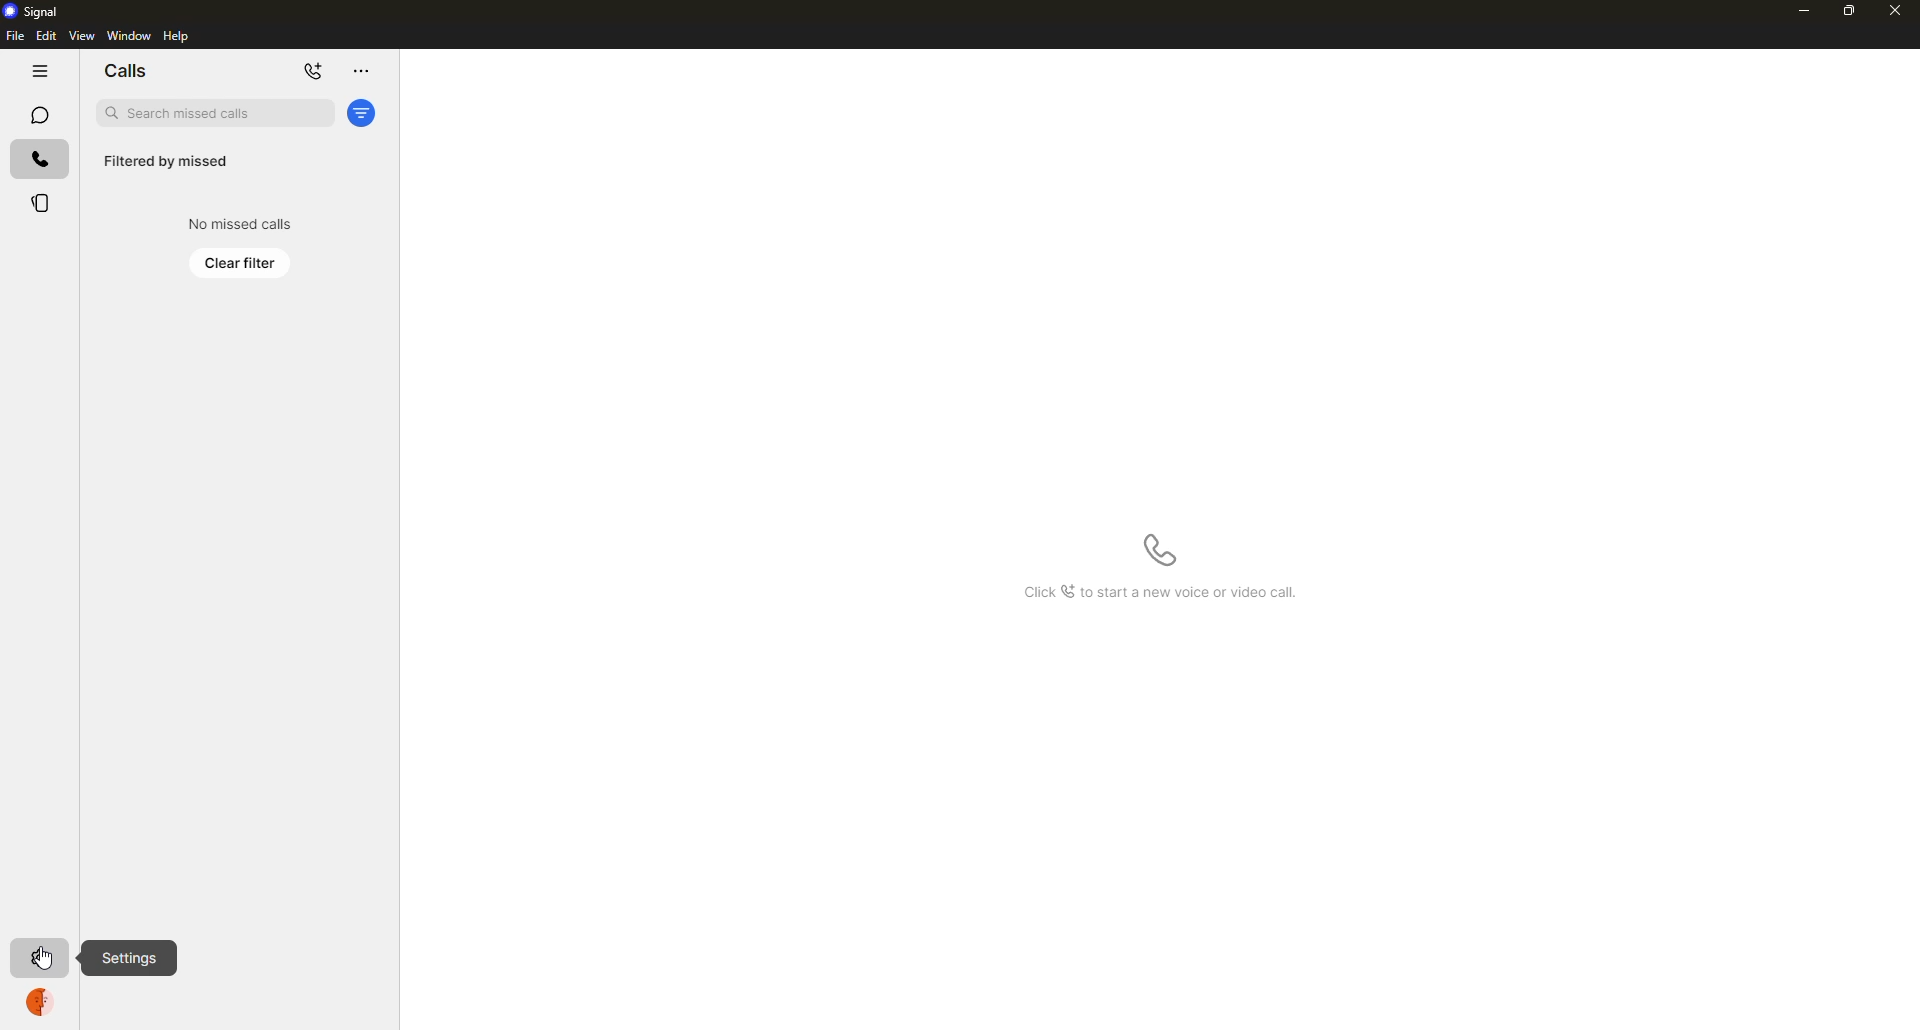  I want to click on more, so click(360, 71).